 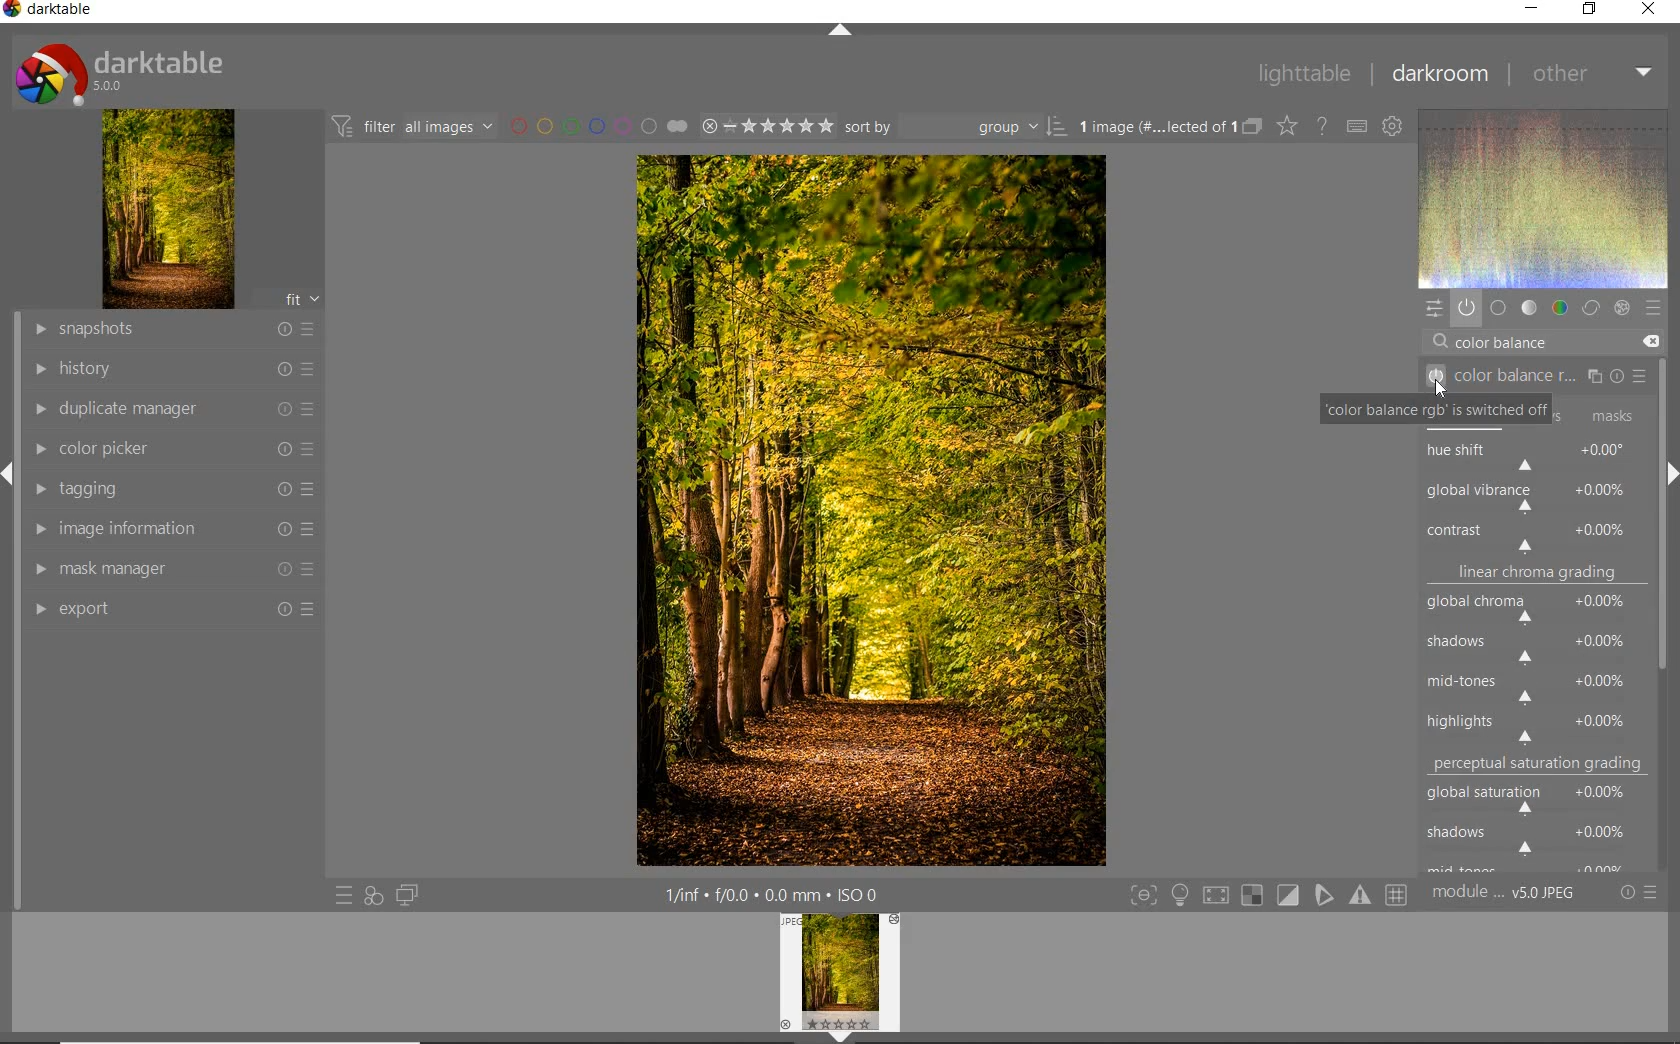 I want to click on wave form, so click(x=1542, y=198).